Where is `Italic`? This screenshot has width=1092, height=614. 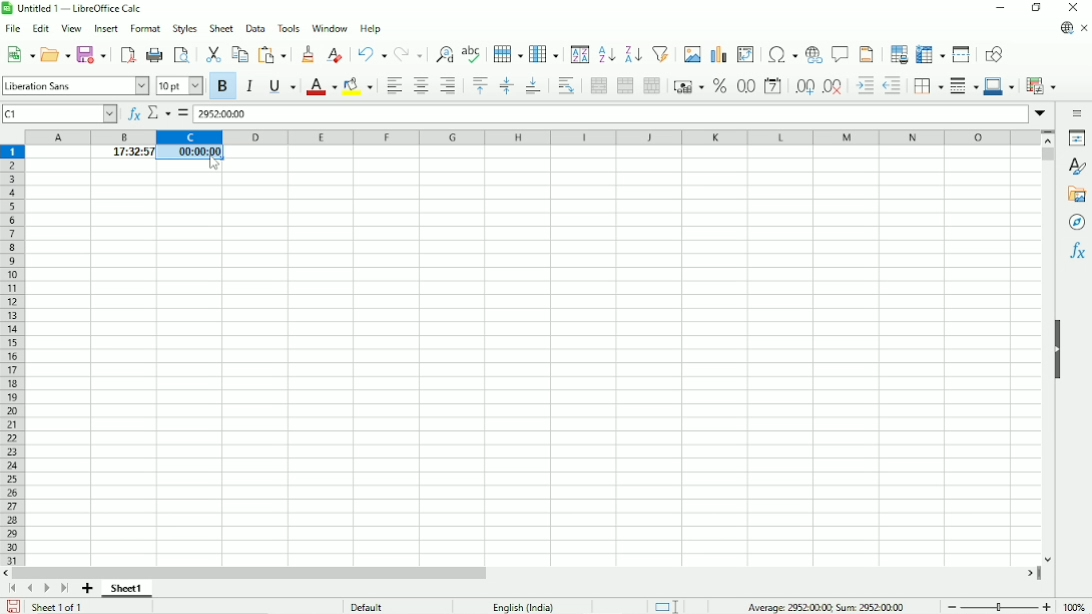 Italic is located at coordinates (248, 86).